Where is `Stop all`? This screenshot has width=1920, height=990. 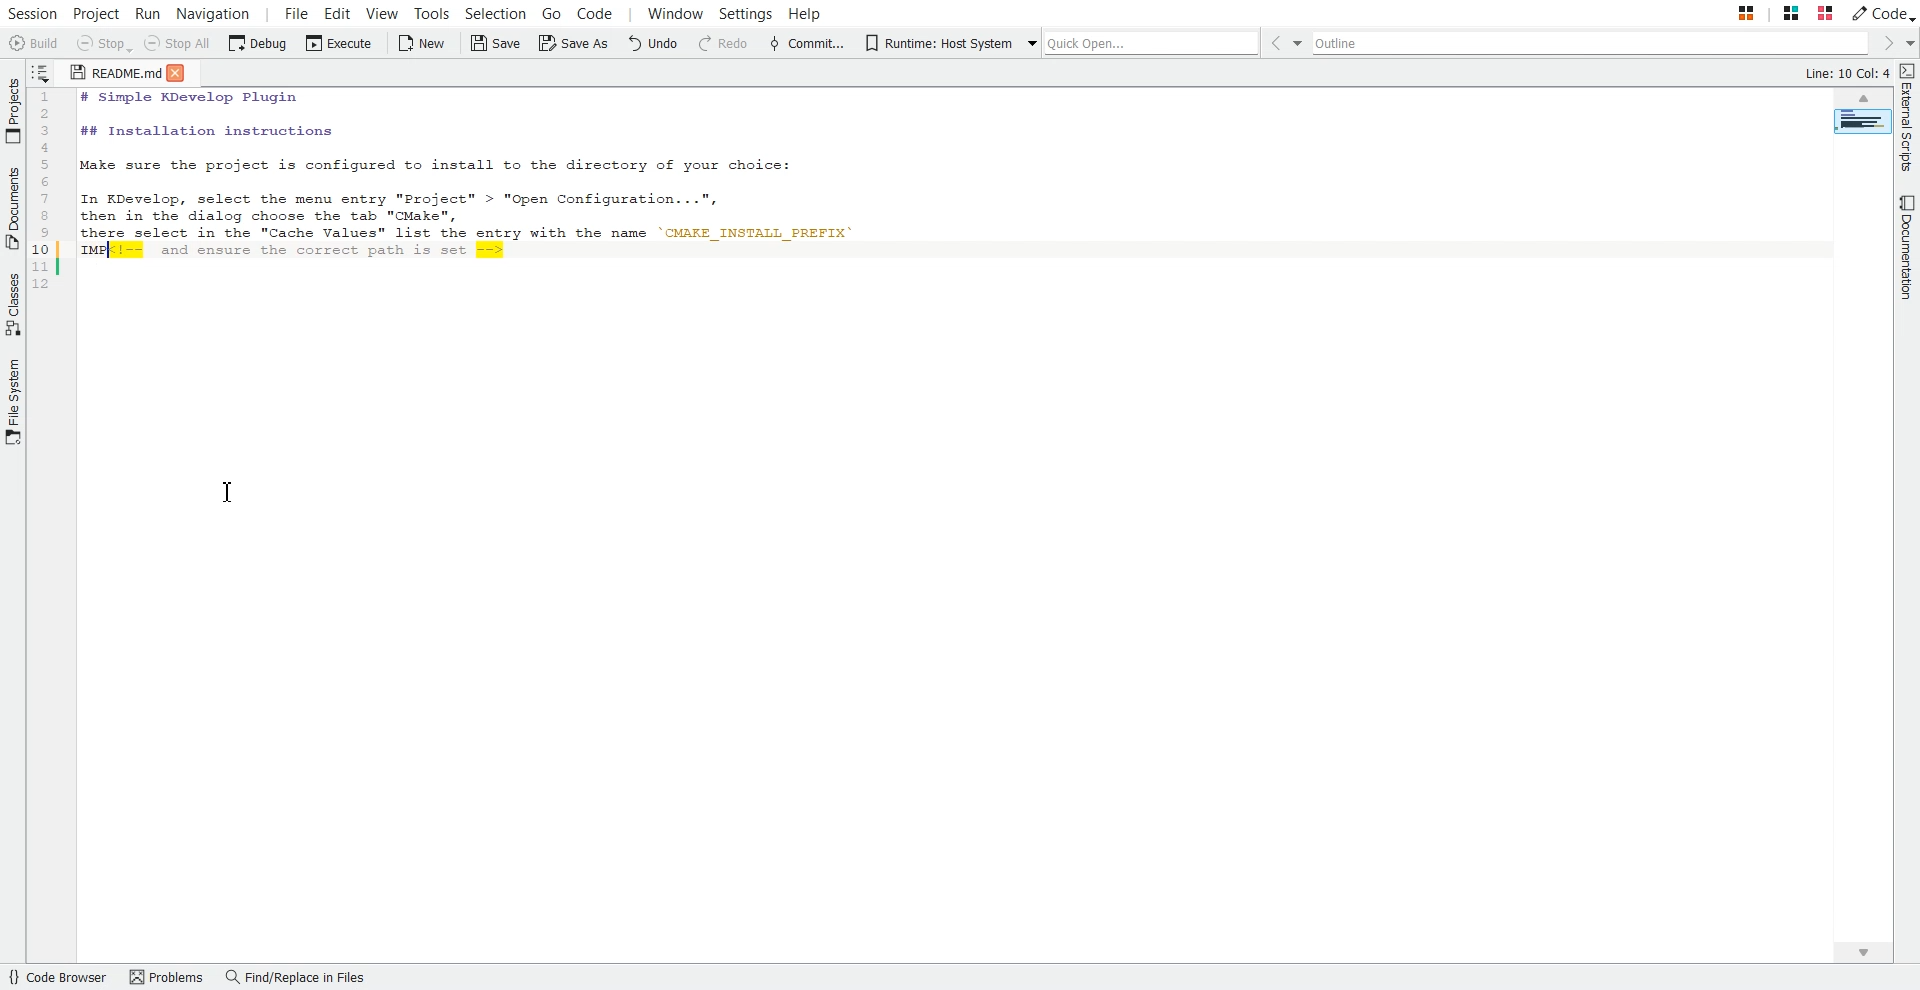 Stop all is located at coordinates (177, 44).